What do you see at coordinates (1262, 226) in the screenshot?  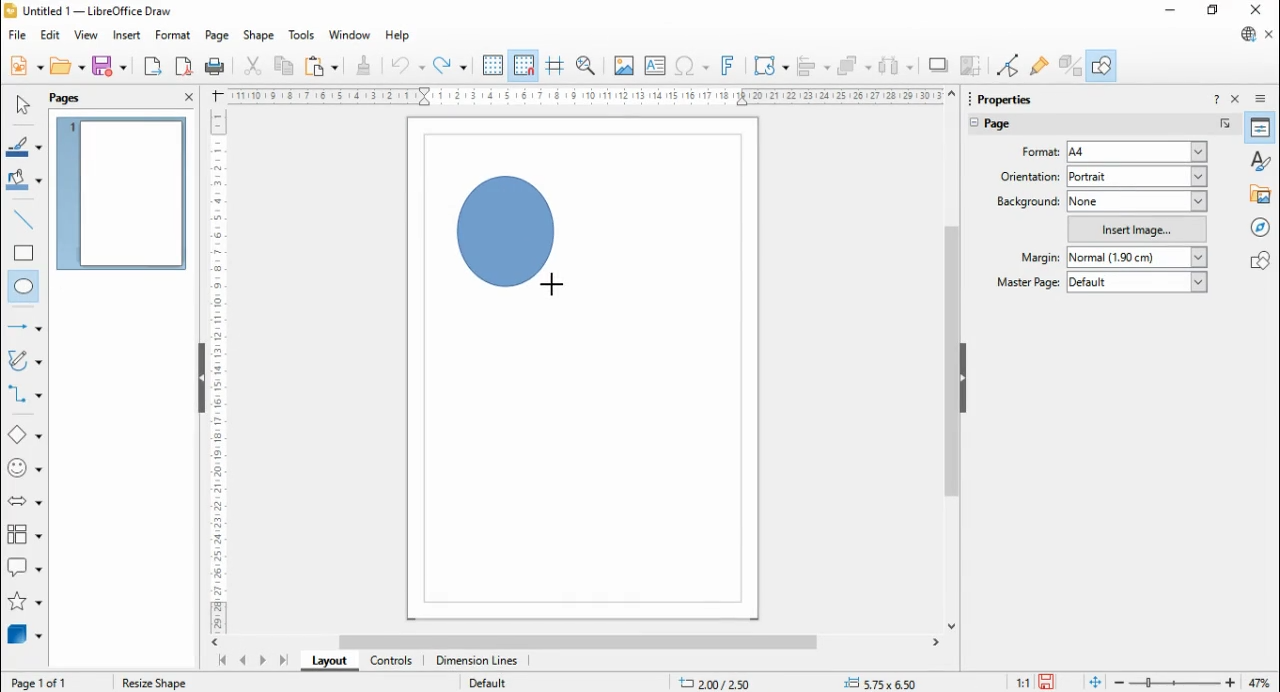 I see `navigator` at bounding box center [1262, 226].